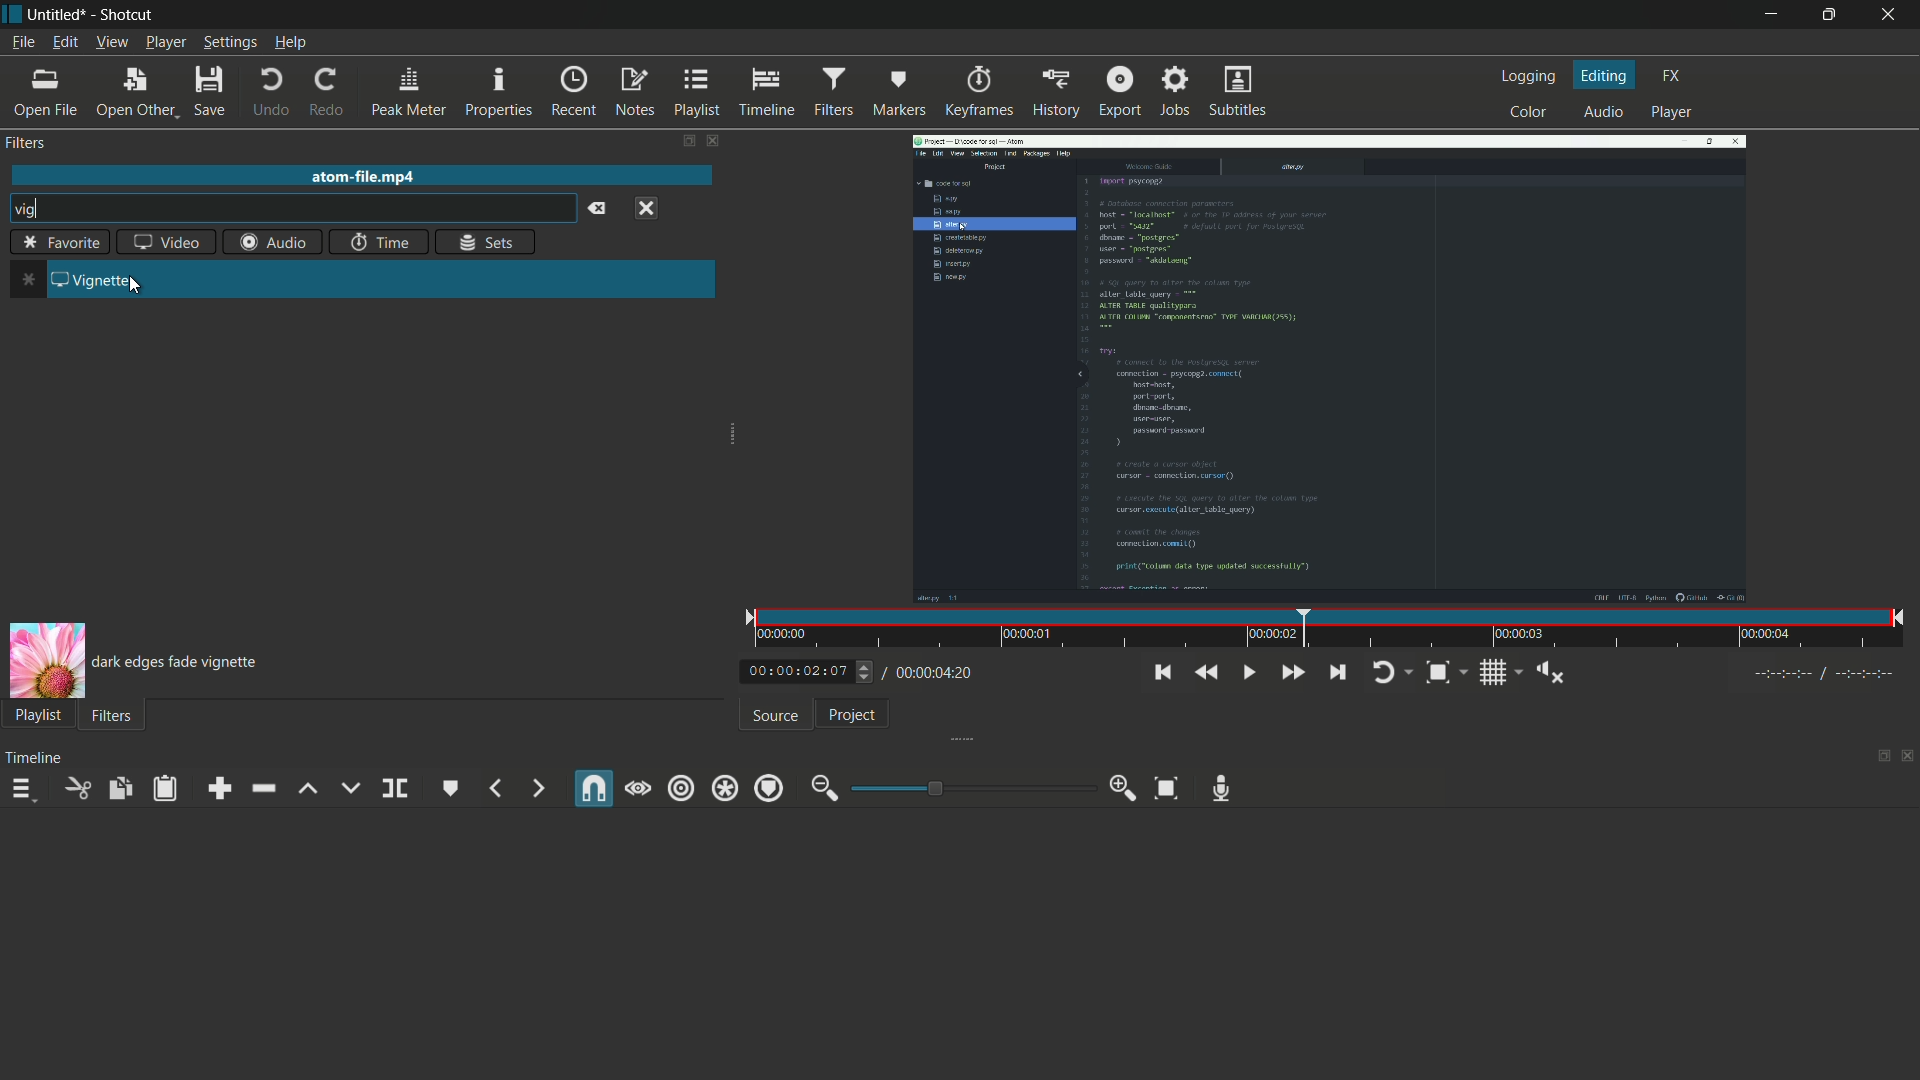 The width and height of the screenshot is (1920, 1080). Describe the element at coordinates (487, 241) in the screenshot. I see `sets` at that location.